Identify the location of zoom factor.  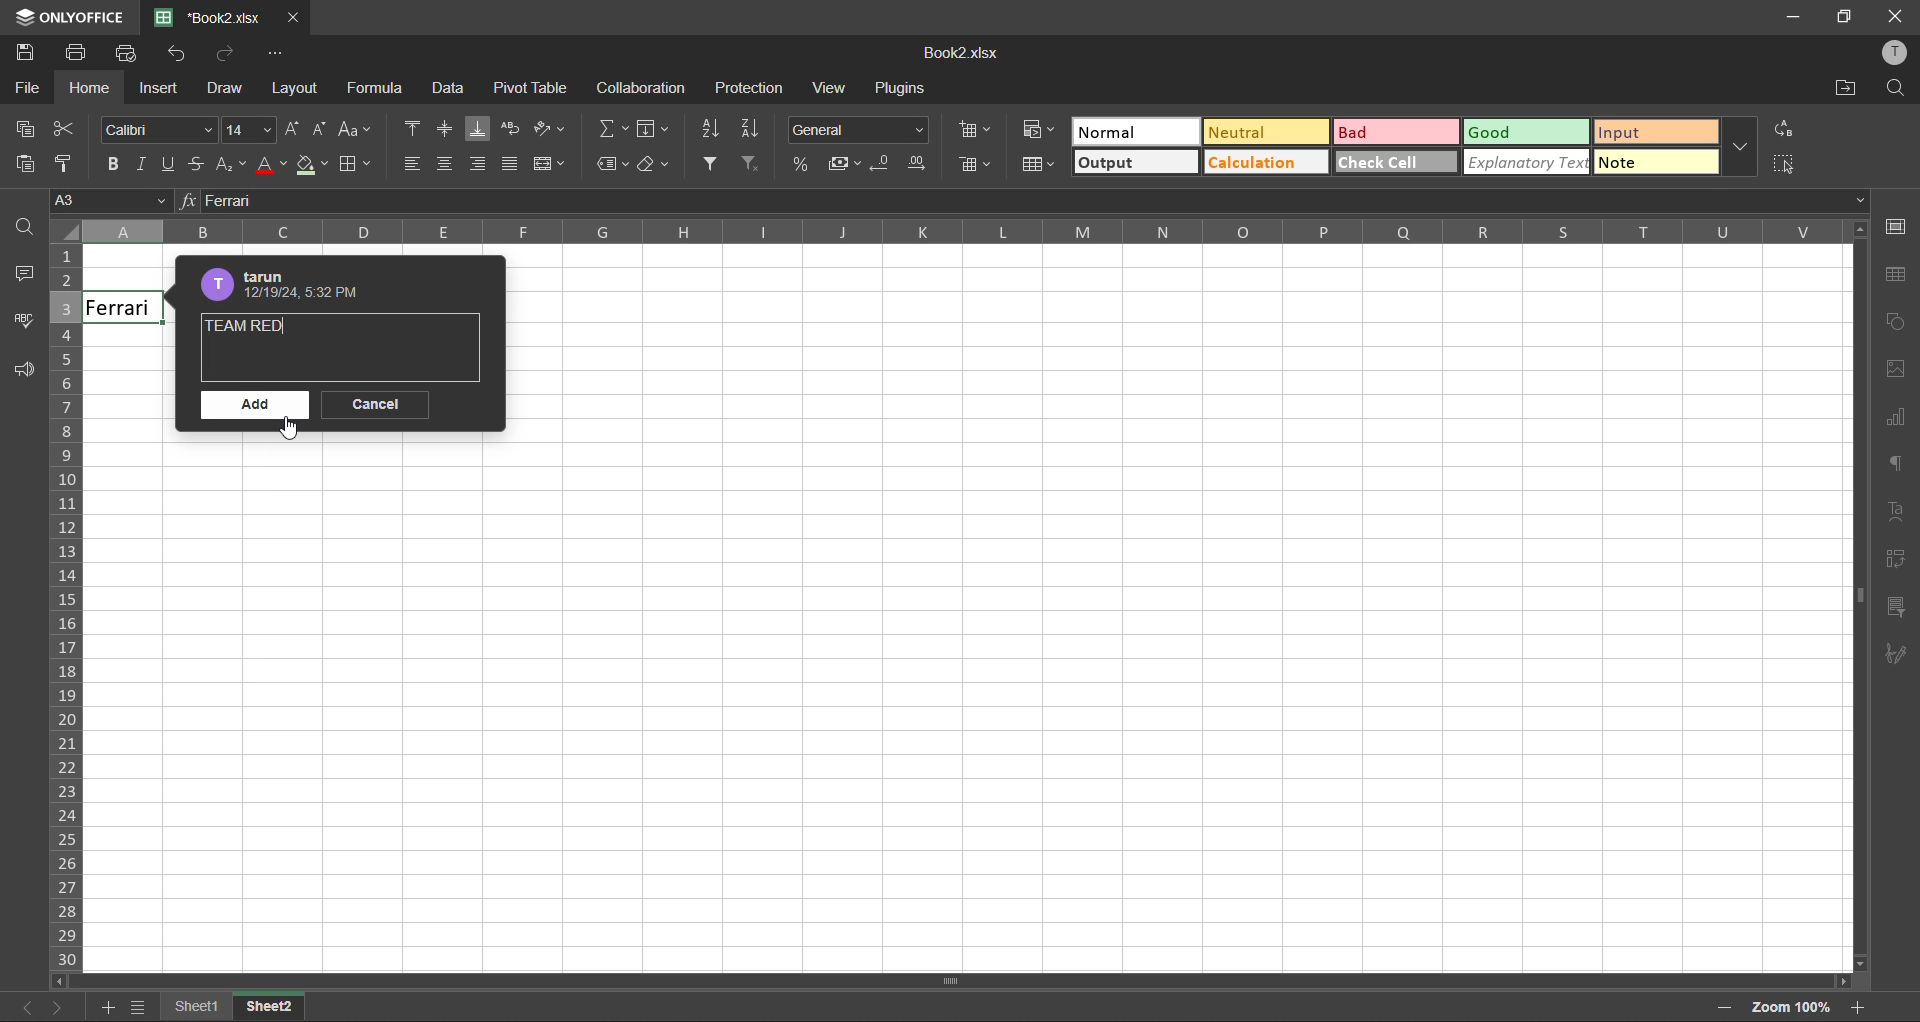
(1792, 1007).